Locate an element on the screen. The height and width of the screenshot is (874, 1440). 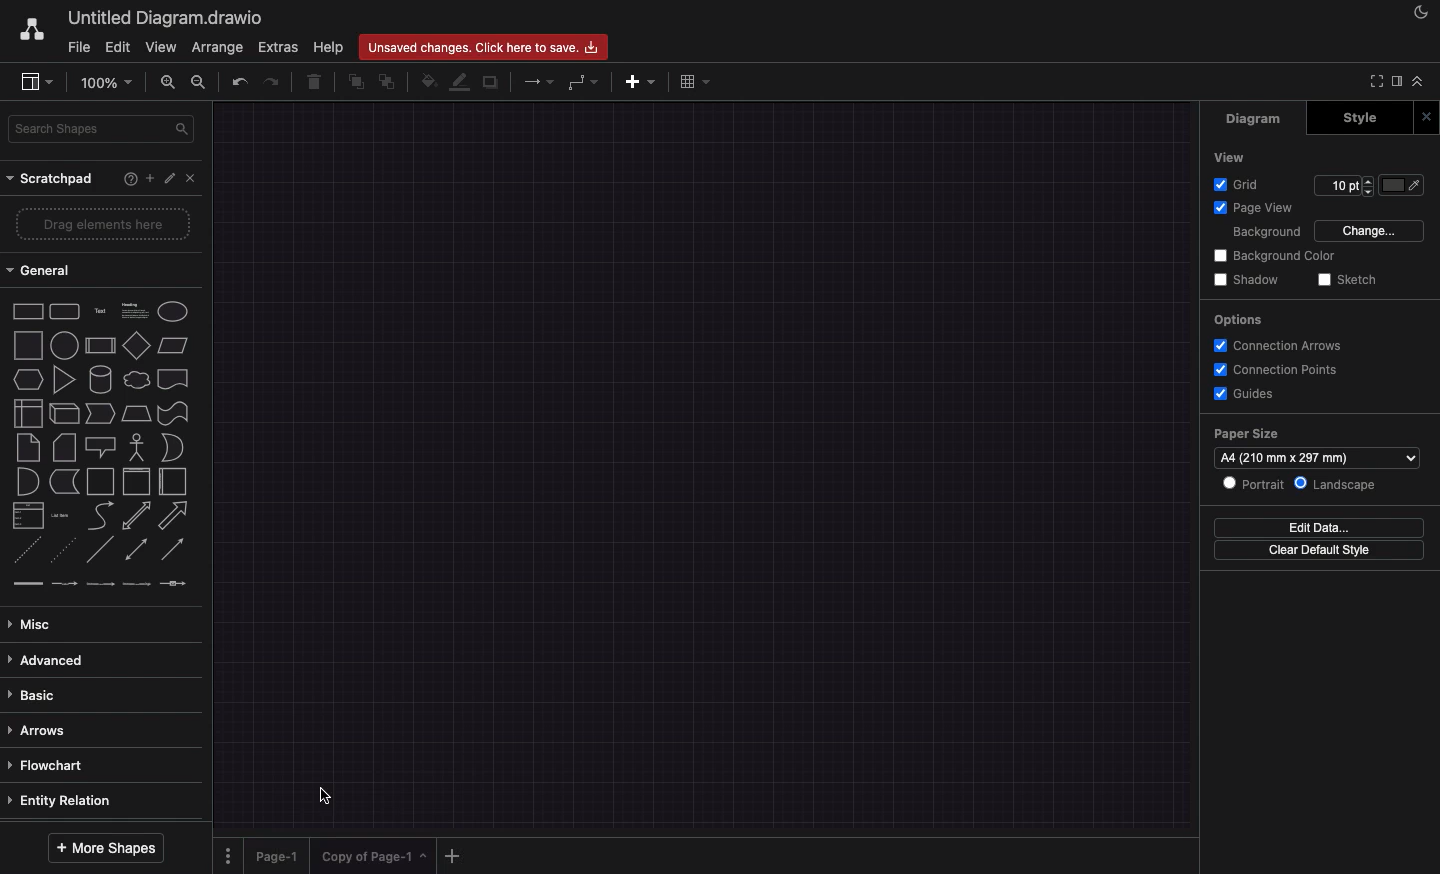
sidebar is located at coordinates (36, 83).